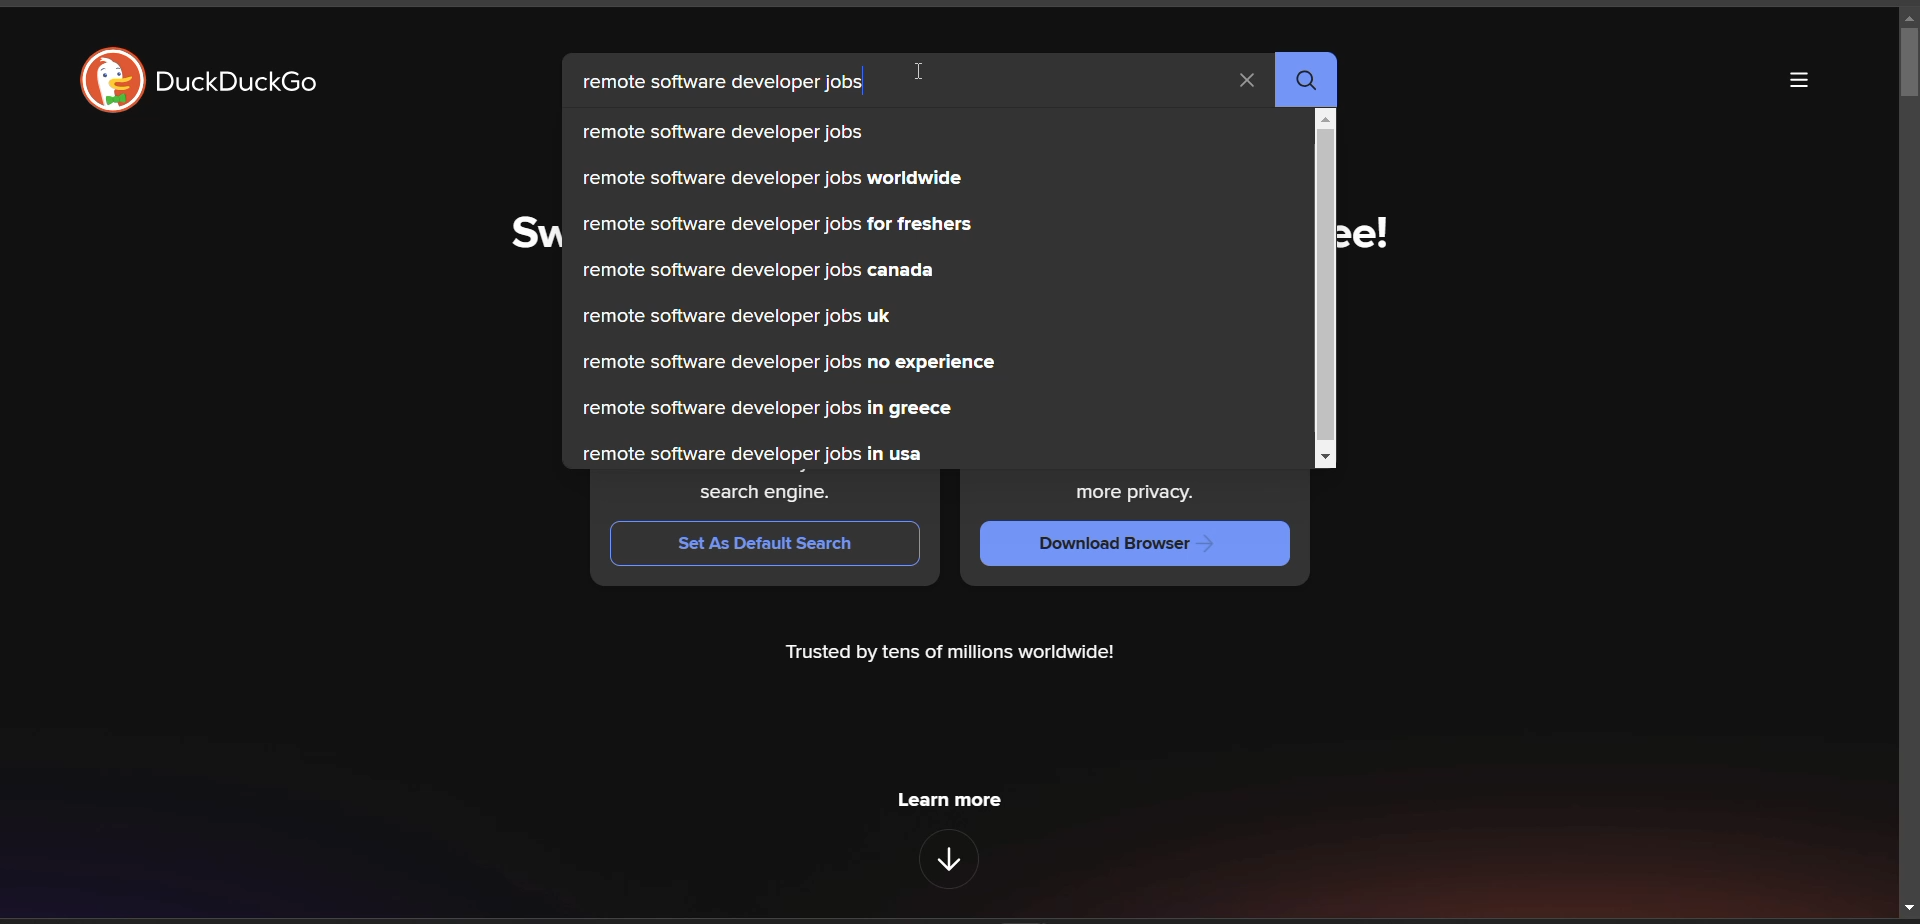  What do you see at coordinates (1906, 65) in the screenshot?
I see `vertical slide bar` at bounding box center [1906, 65].